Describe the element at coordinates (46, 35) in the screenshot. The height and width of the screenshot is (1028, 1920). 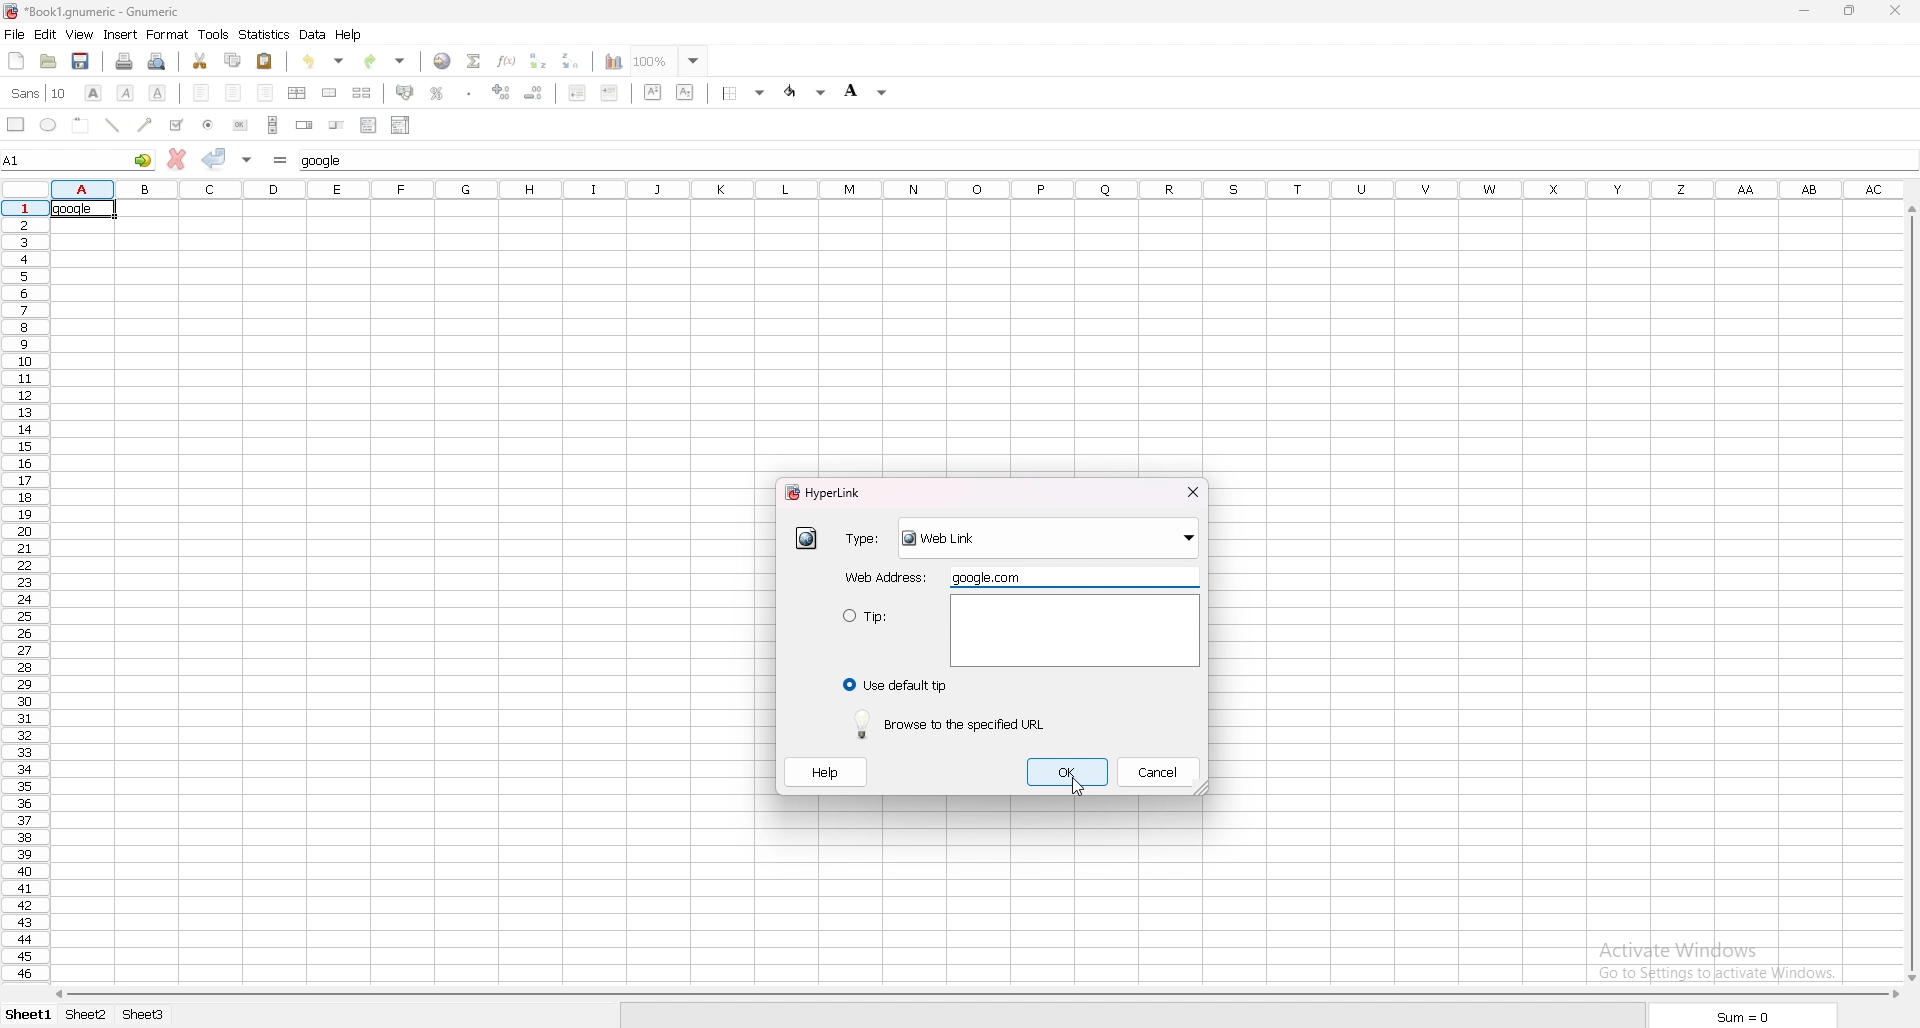
I see `edit` at that location.